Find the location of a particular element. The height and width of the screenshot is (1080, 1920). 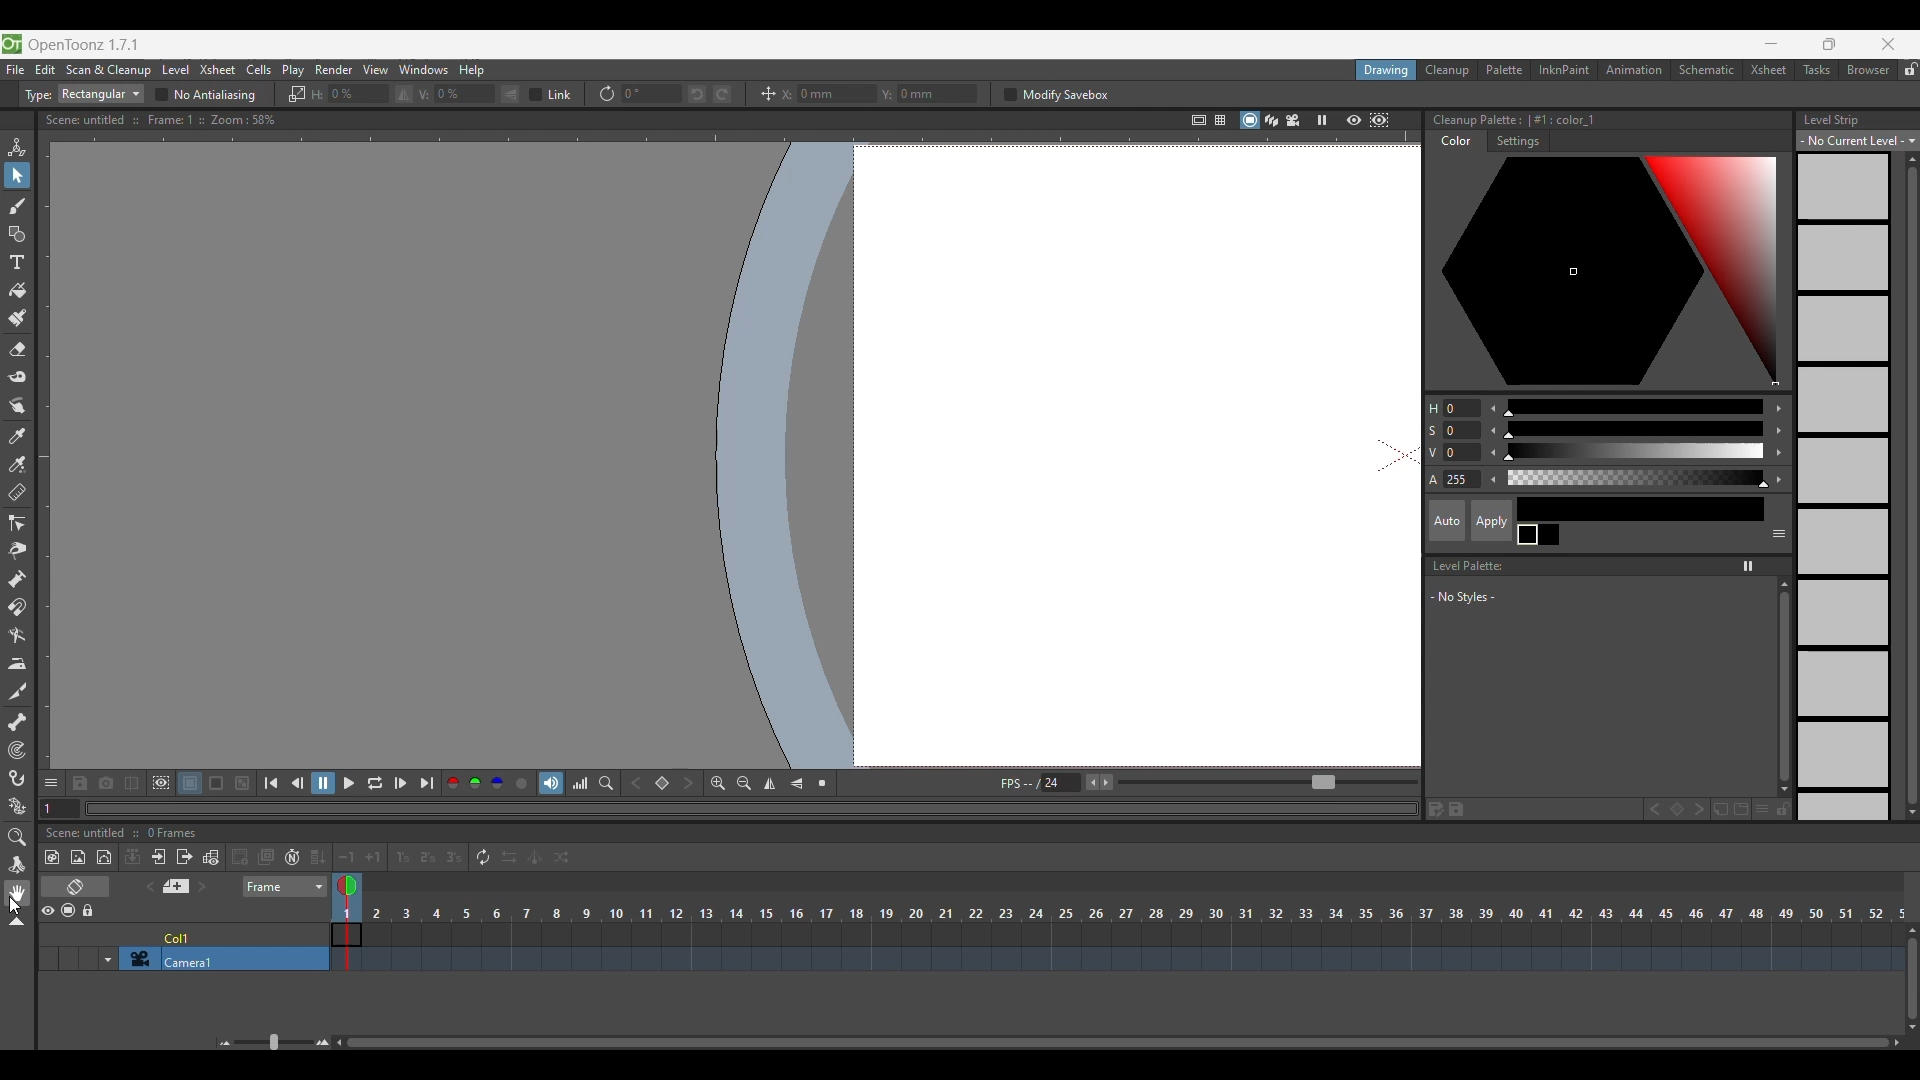

Input degree of rotation manually is located at coordinates (651, 93).